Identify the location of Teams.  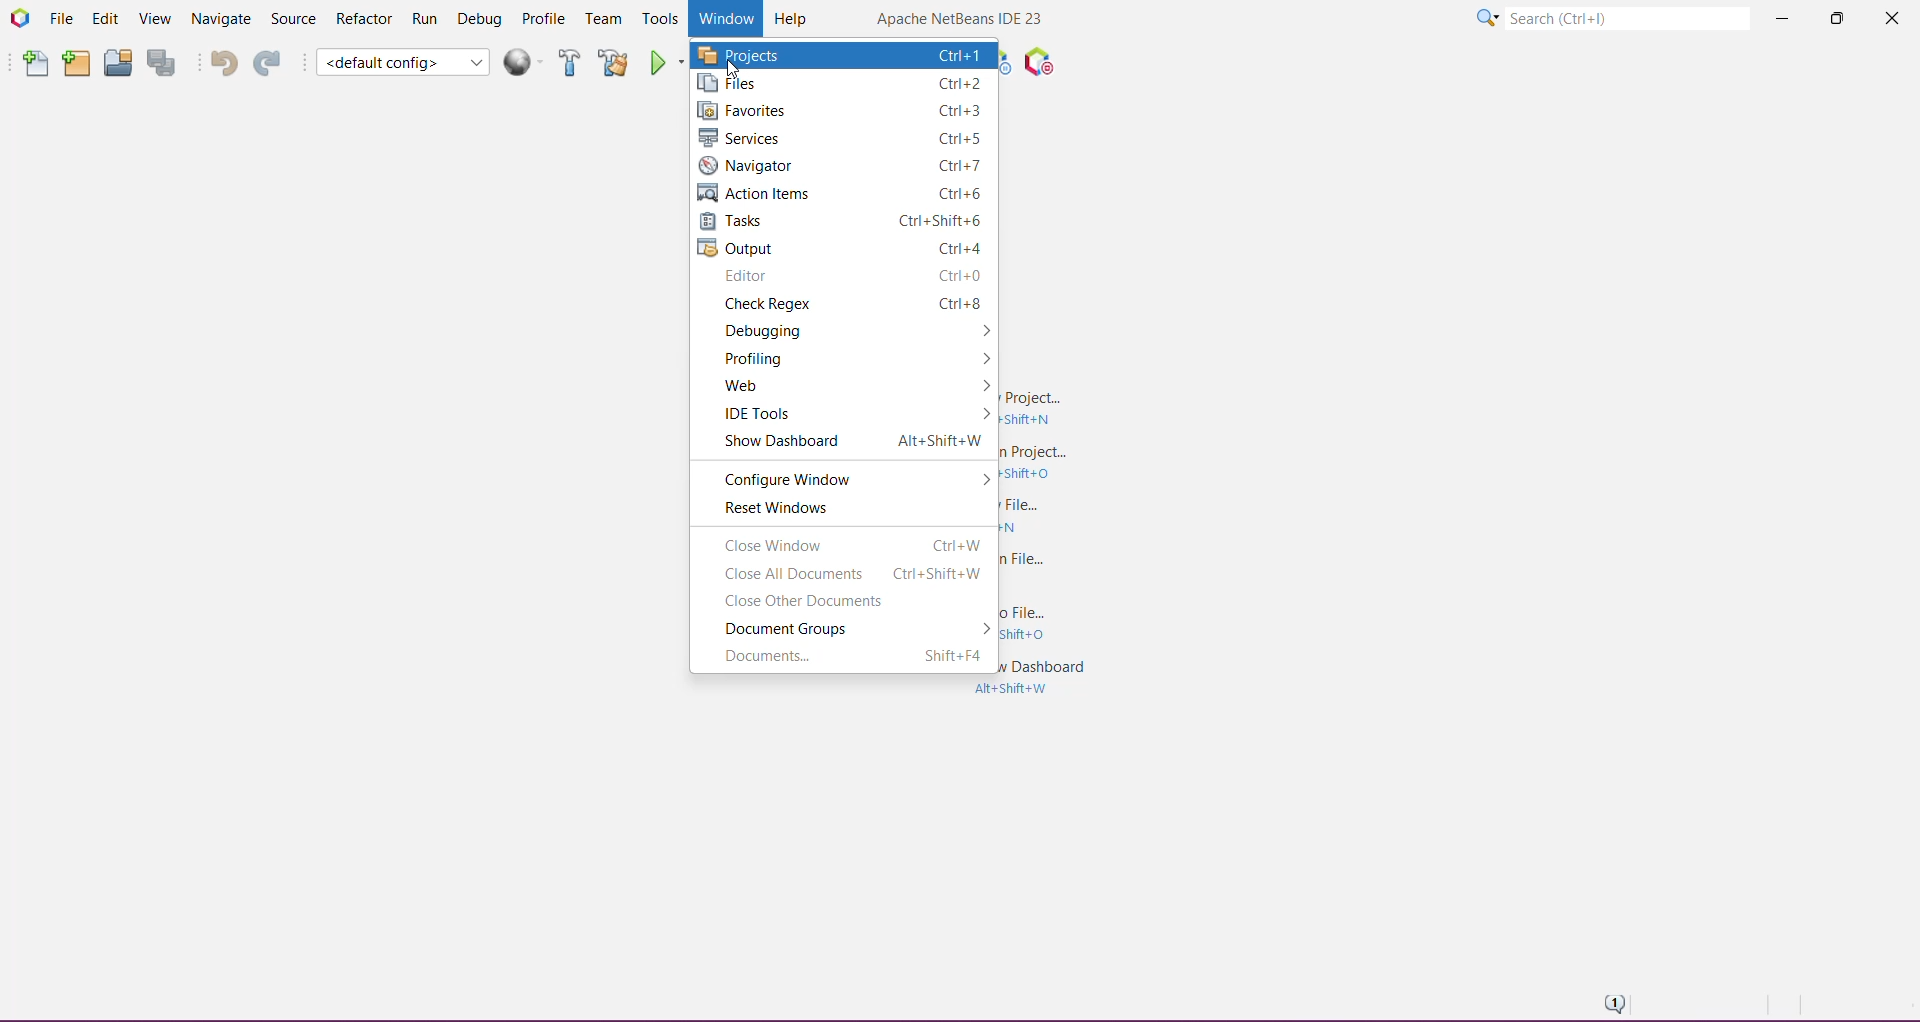
(604, 19).